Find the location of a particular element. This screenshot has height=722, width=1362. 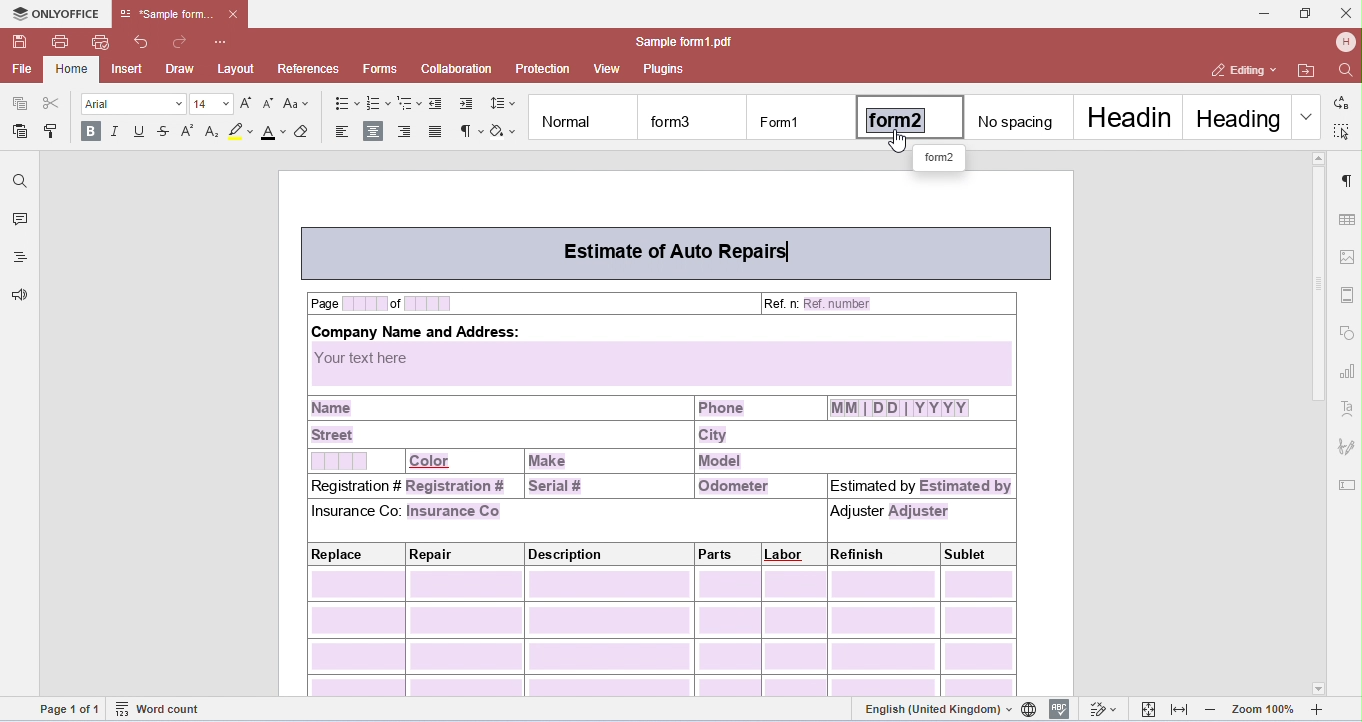

select all is located at coordinates (1343, 130).